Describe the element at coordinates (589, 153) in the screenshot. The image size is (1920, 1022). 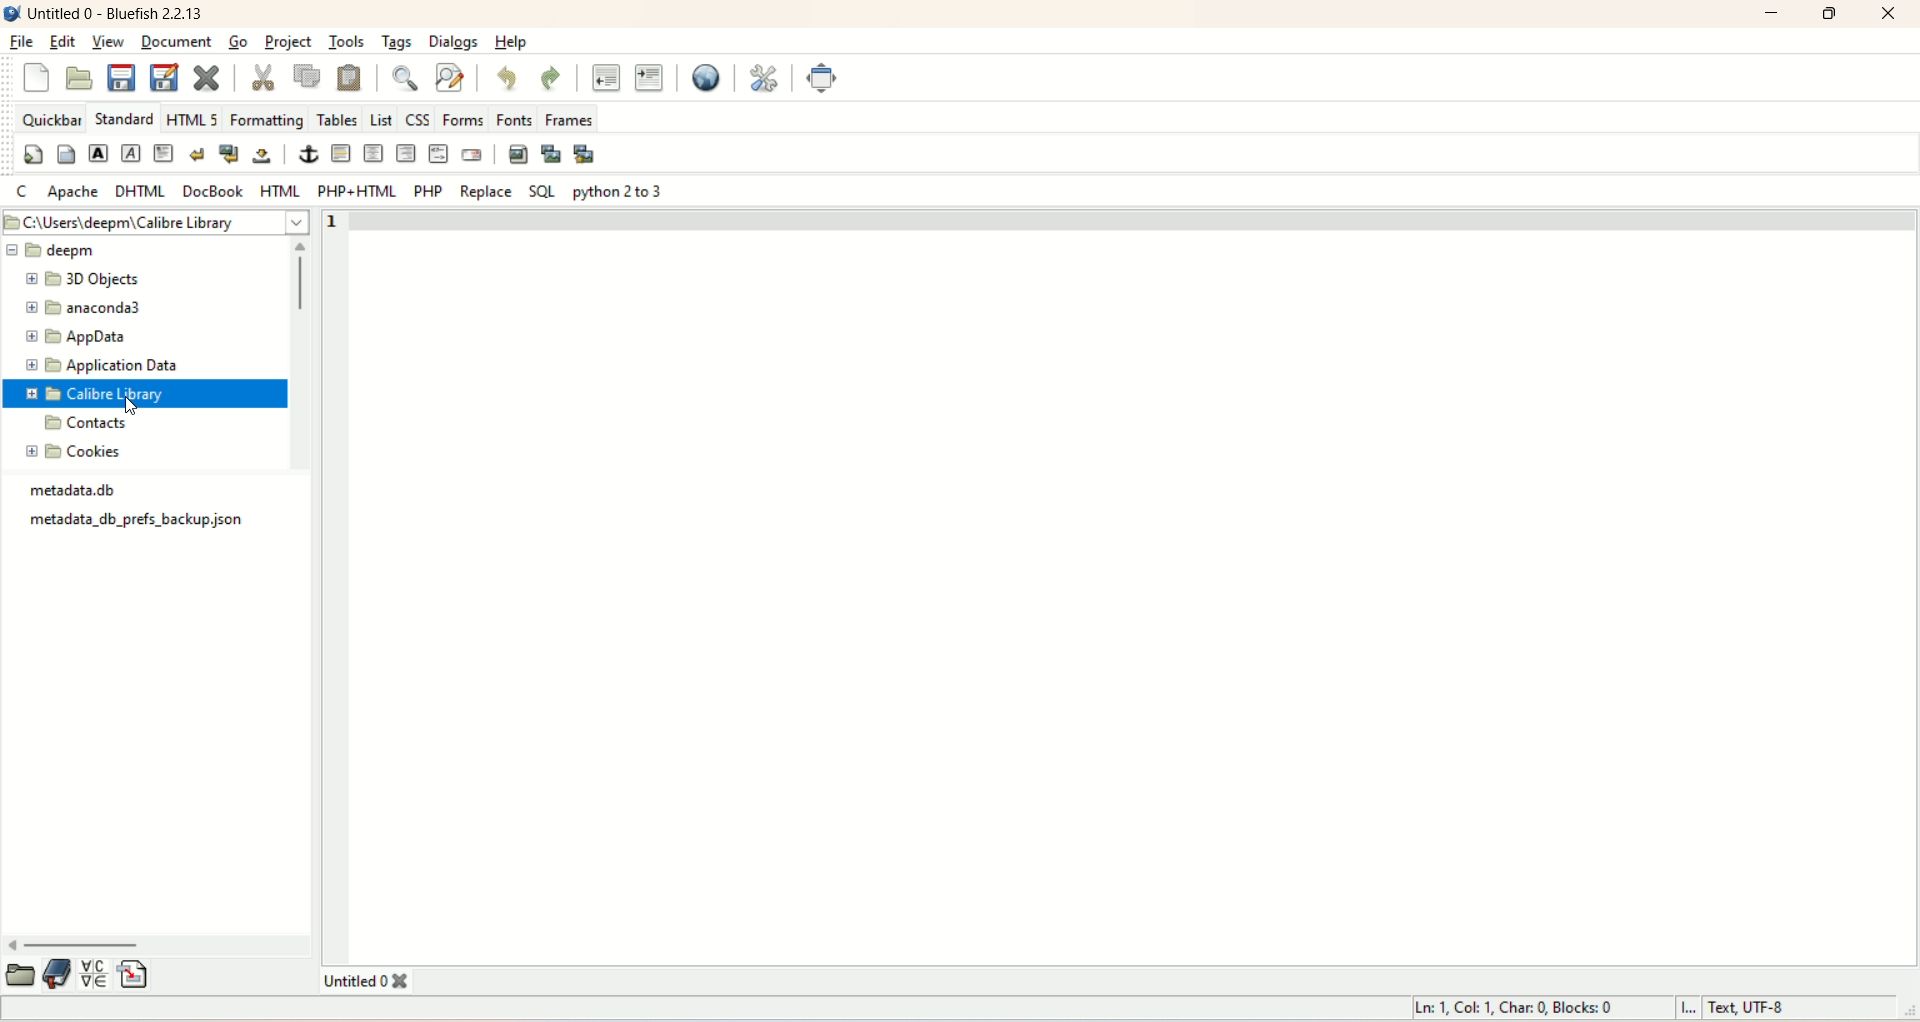
I see `multi-thumbnail` at that location.